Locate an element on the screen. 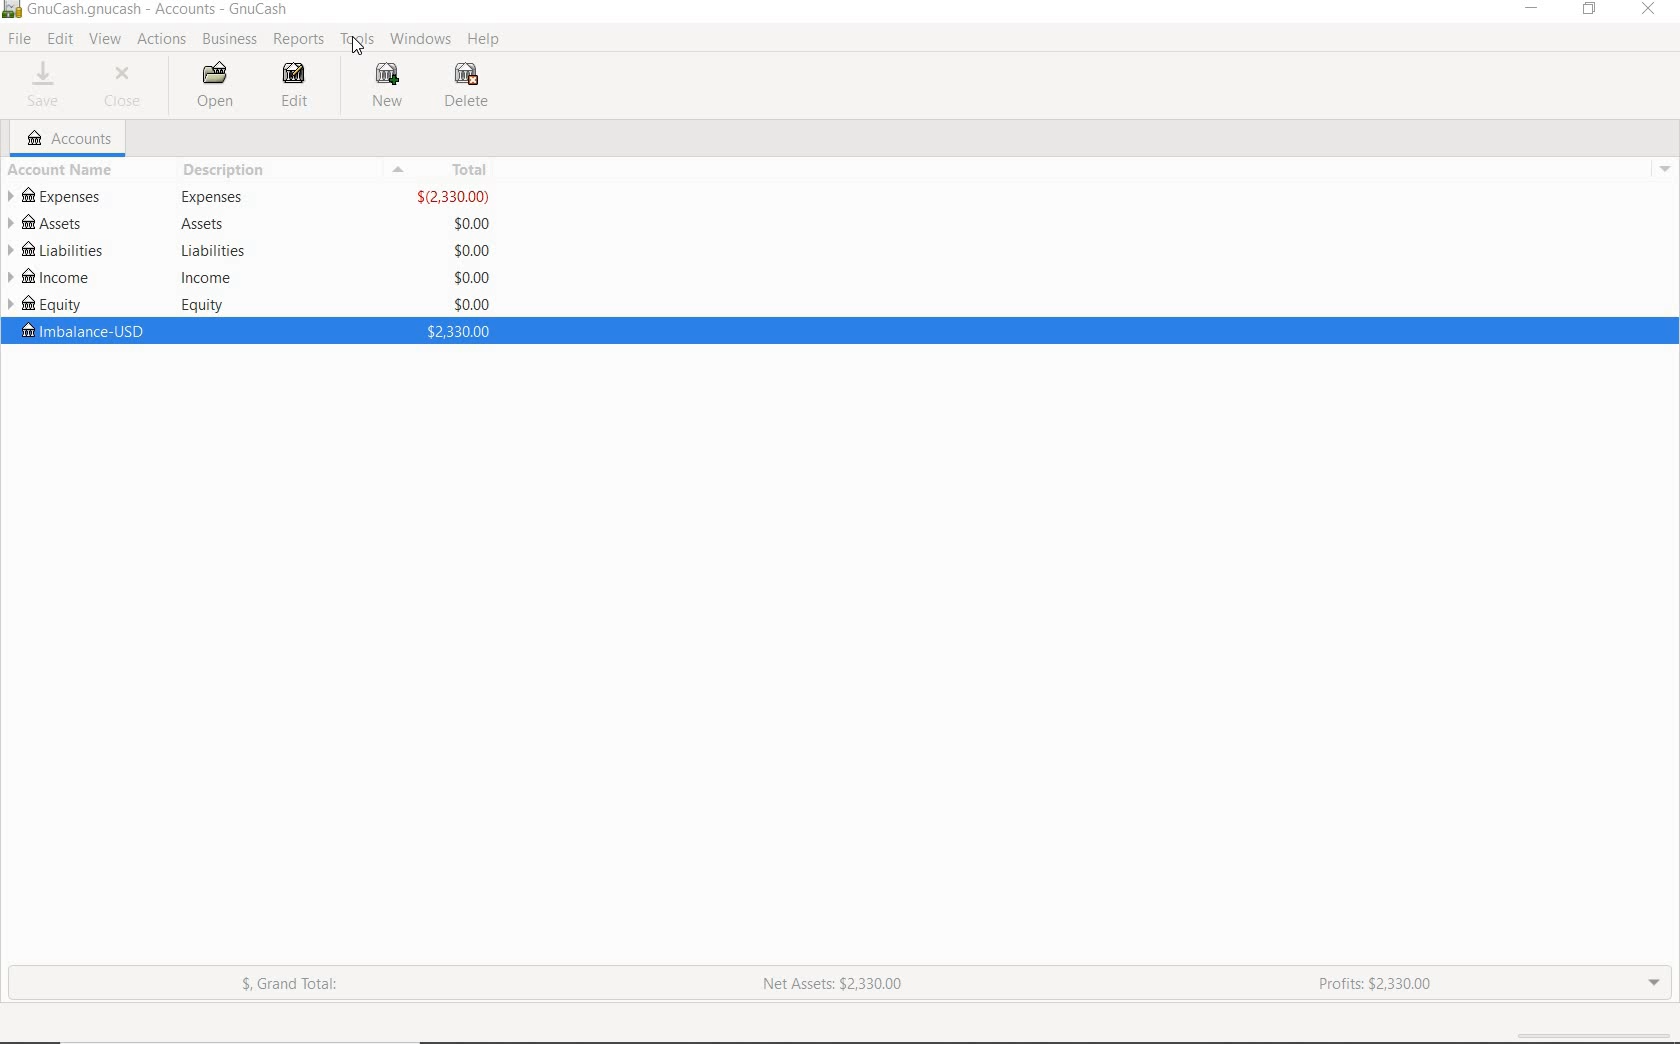 This screenshot has width=1680, height=1044. RESTORE DOWN is located at coordinates (1590, 9).